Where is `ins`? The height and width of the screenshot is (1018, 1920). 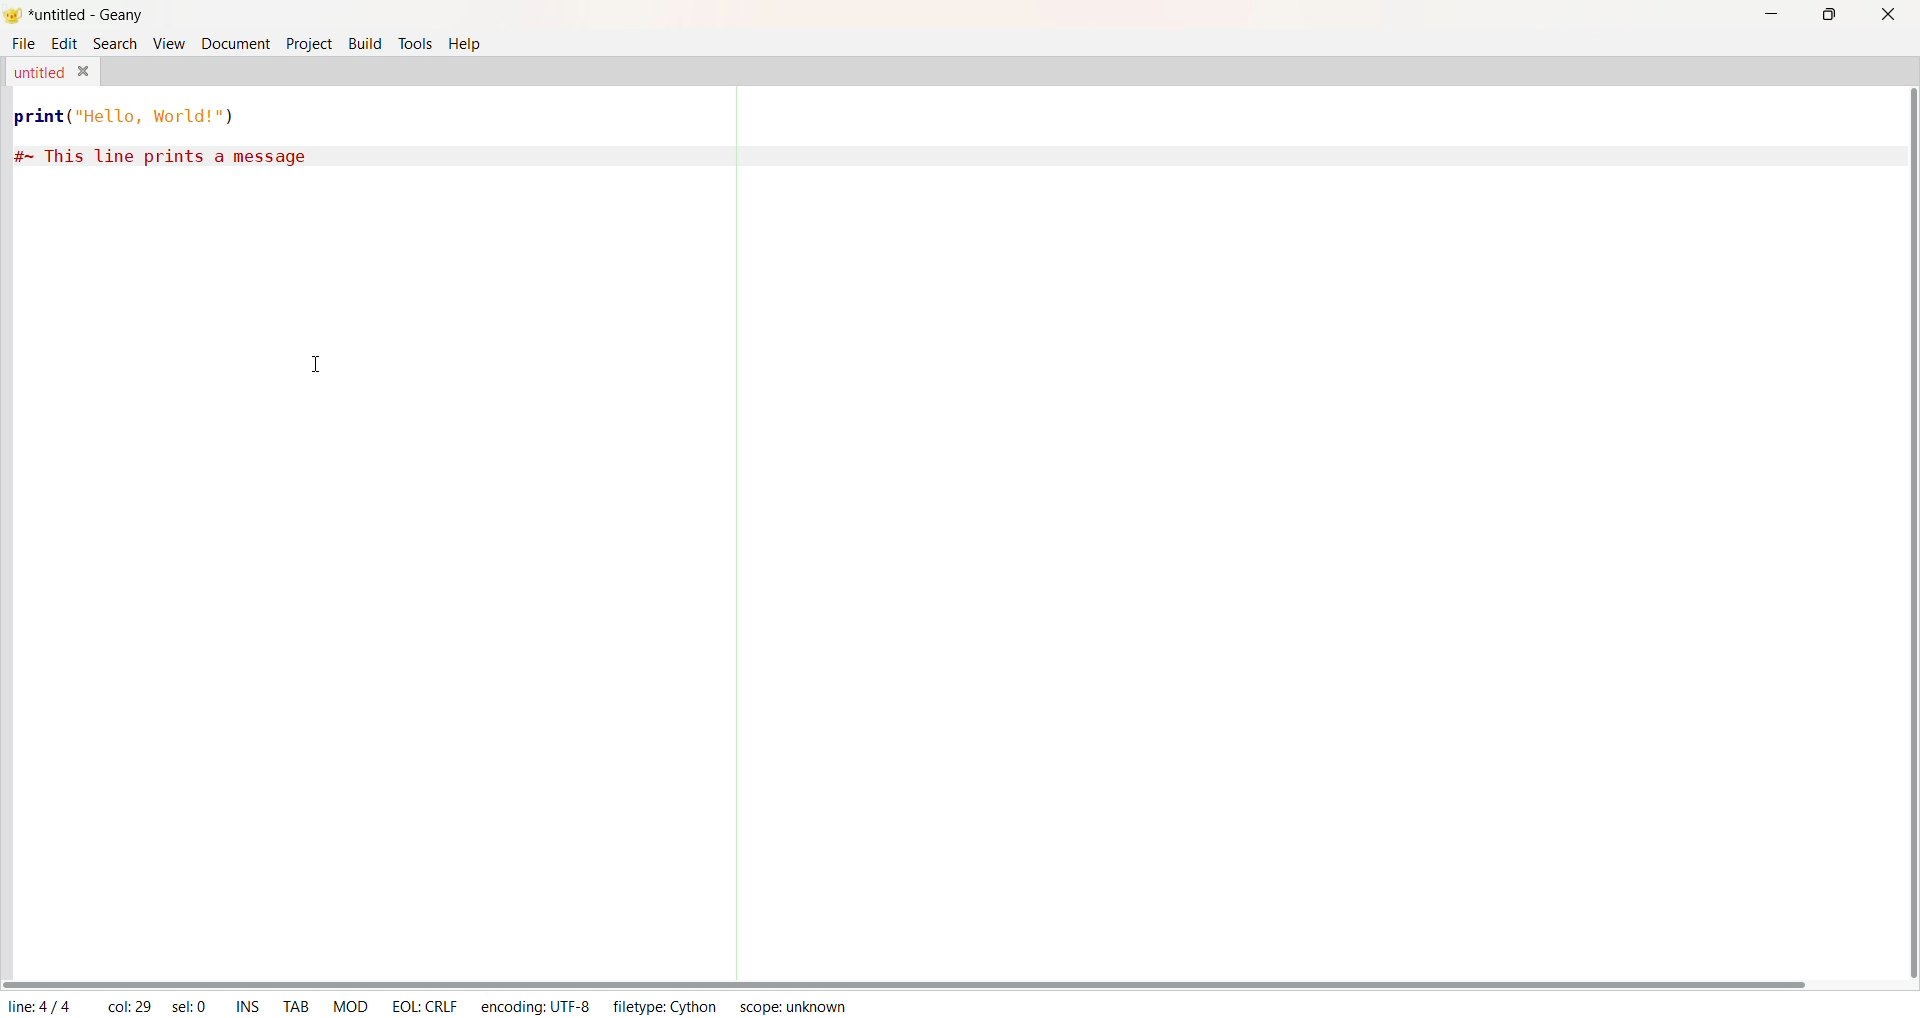
ins is located at coordinates (245, 1004).